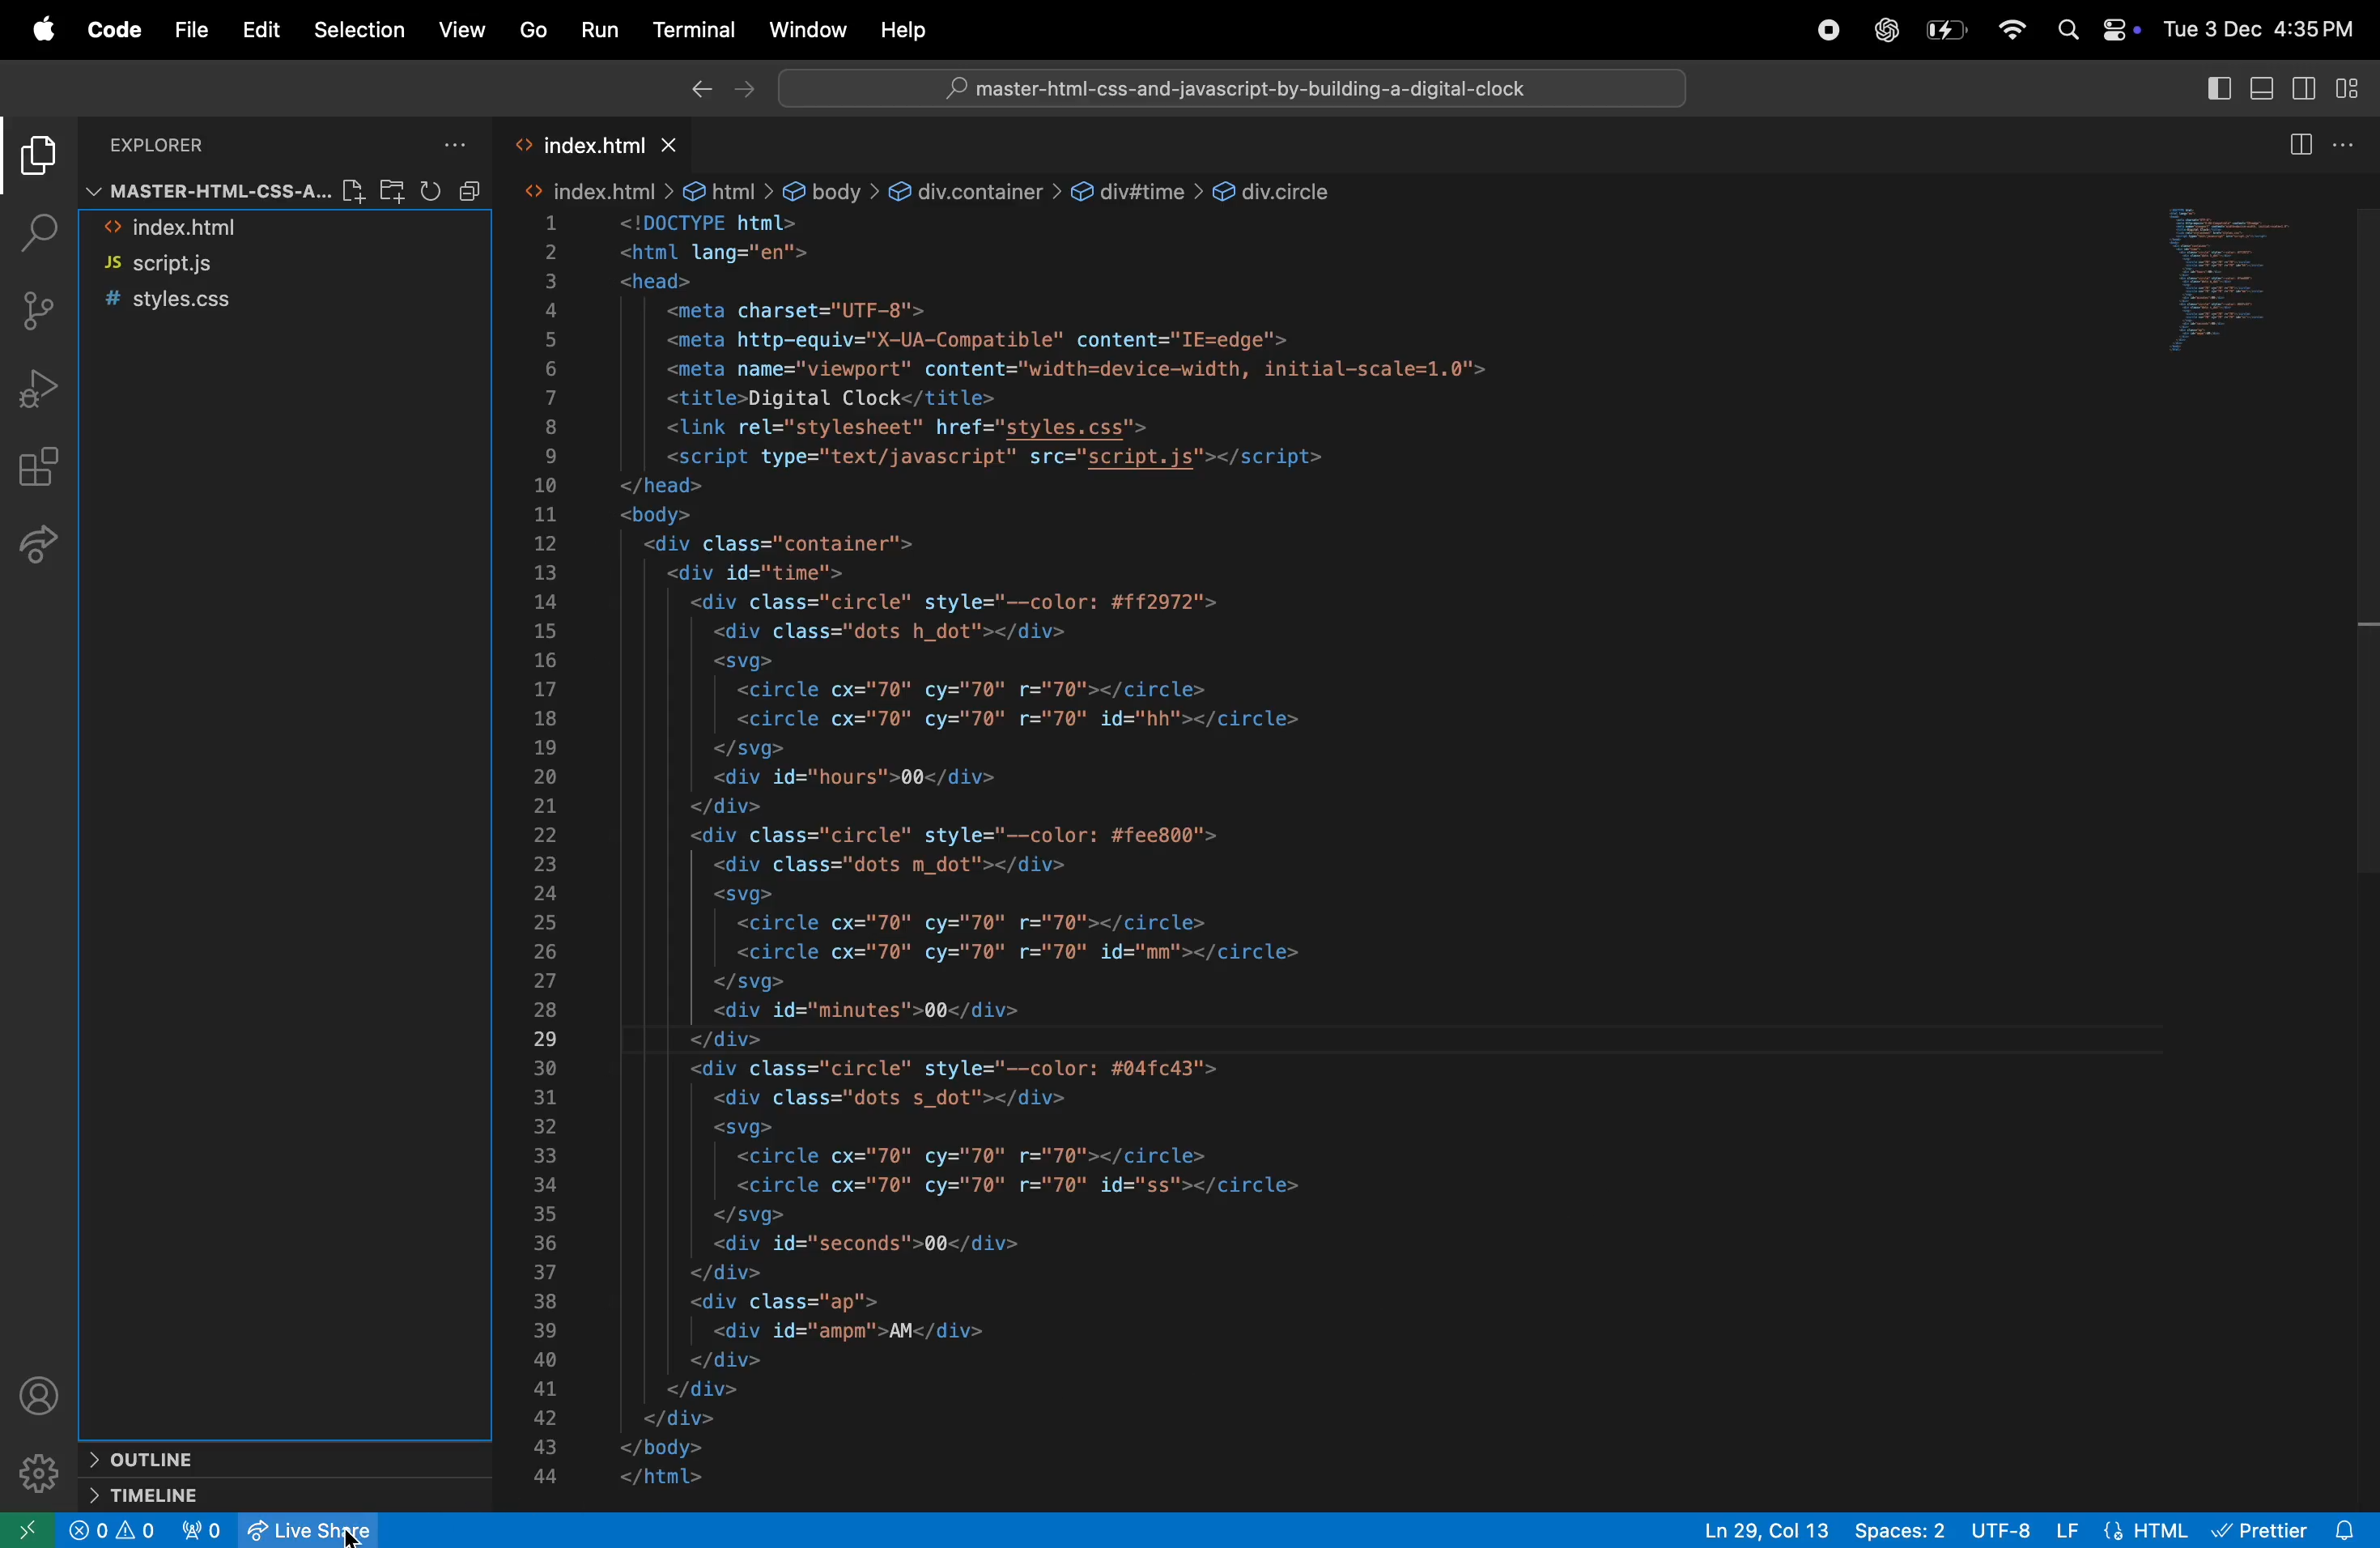  What do you see at coordinates (900, 31) in the screenshot?
I see `help` at bounding box center [900, 31].